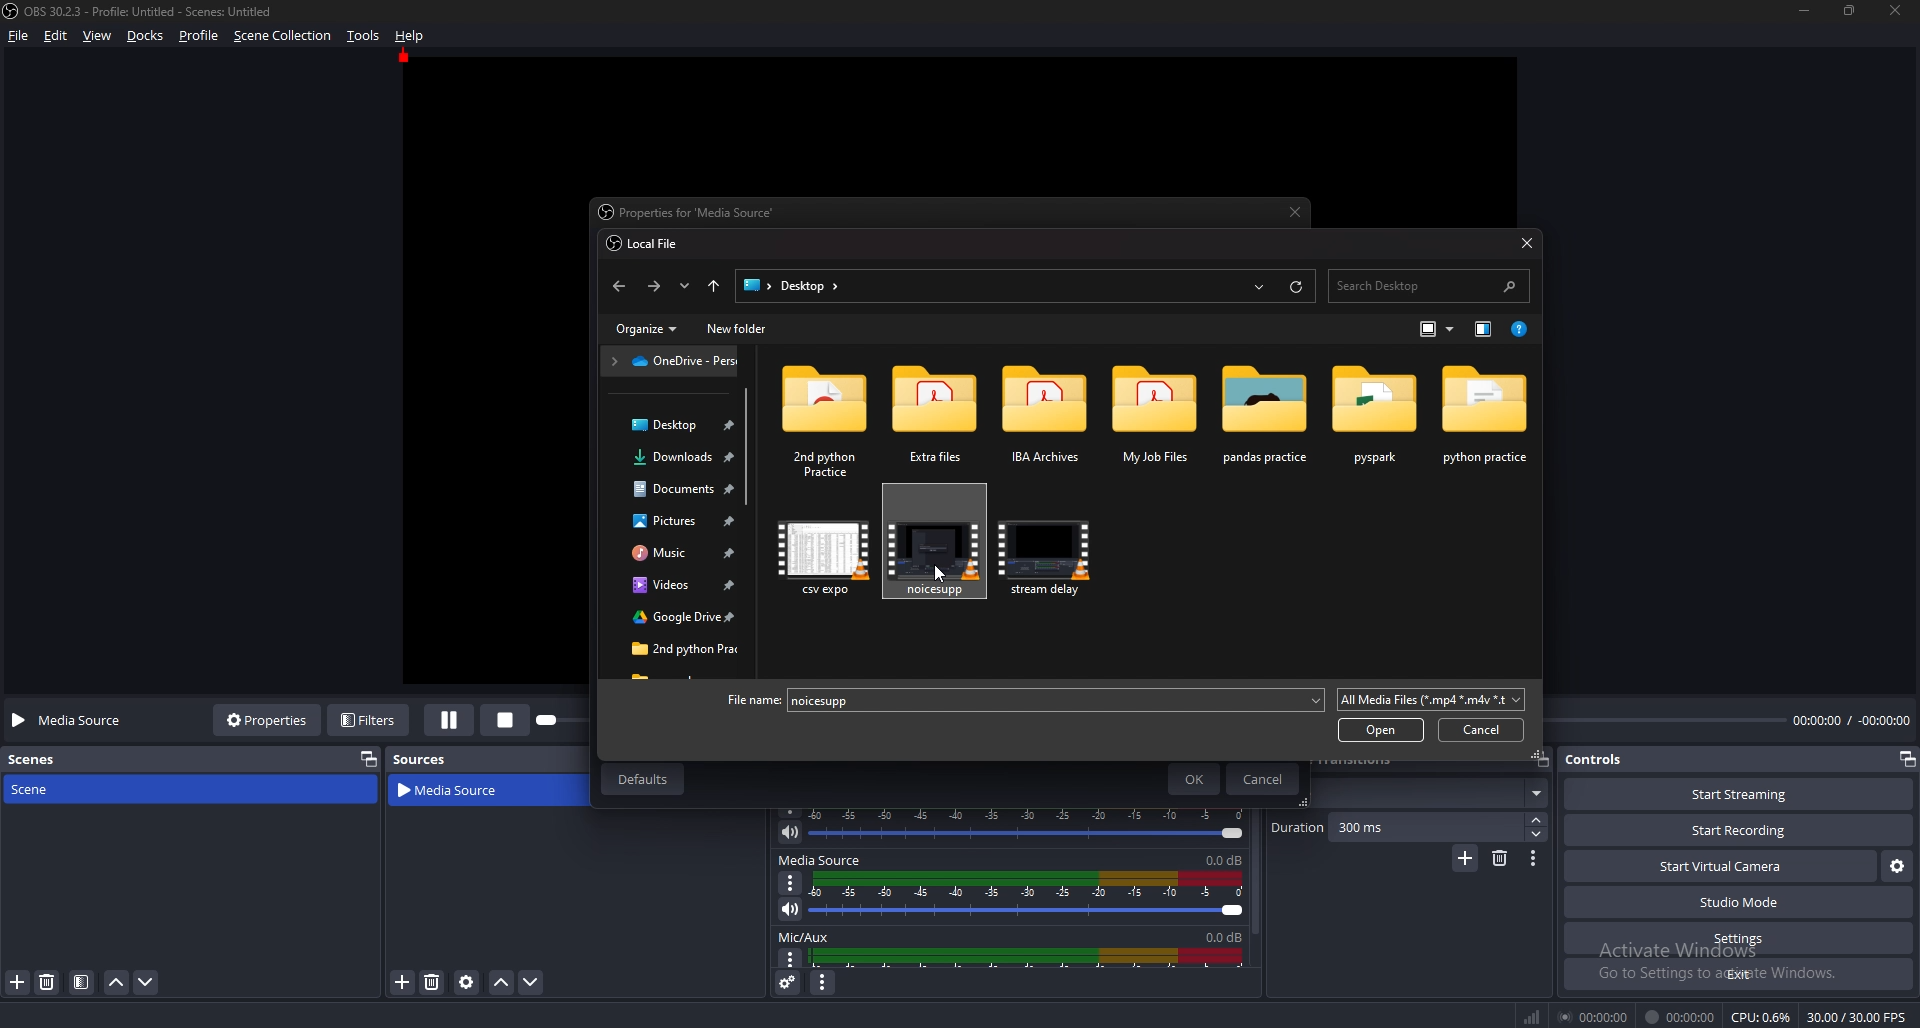  Describe the element at coordinates (410, 35) in the screenshot. I see `help` at that location.